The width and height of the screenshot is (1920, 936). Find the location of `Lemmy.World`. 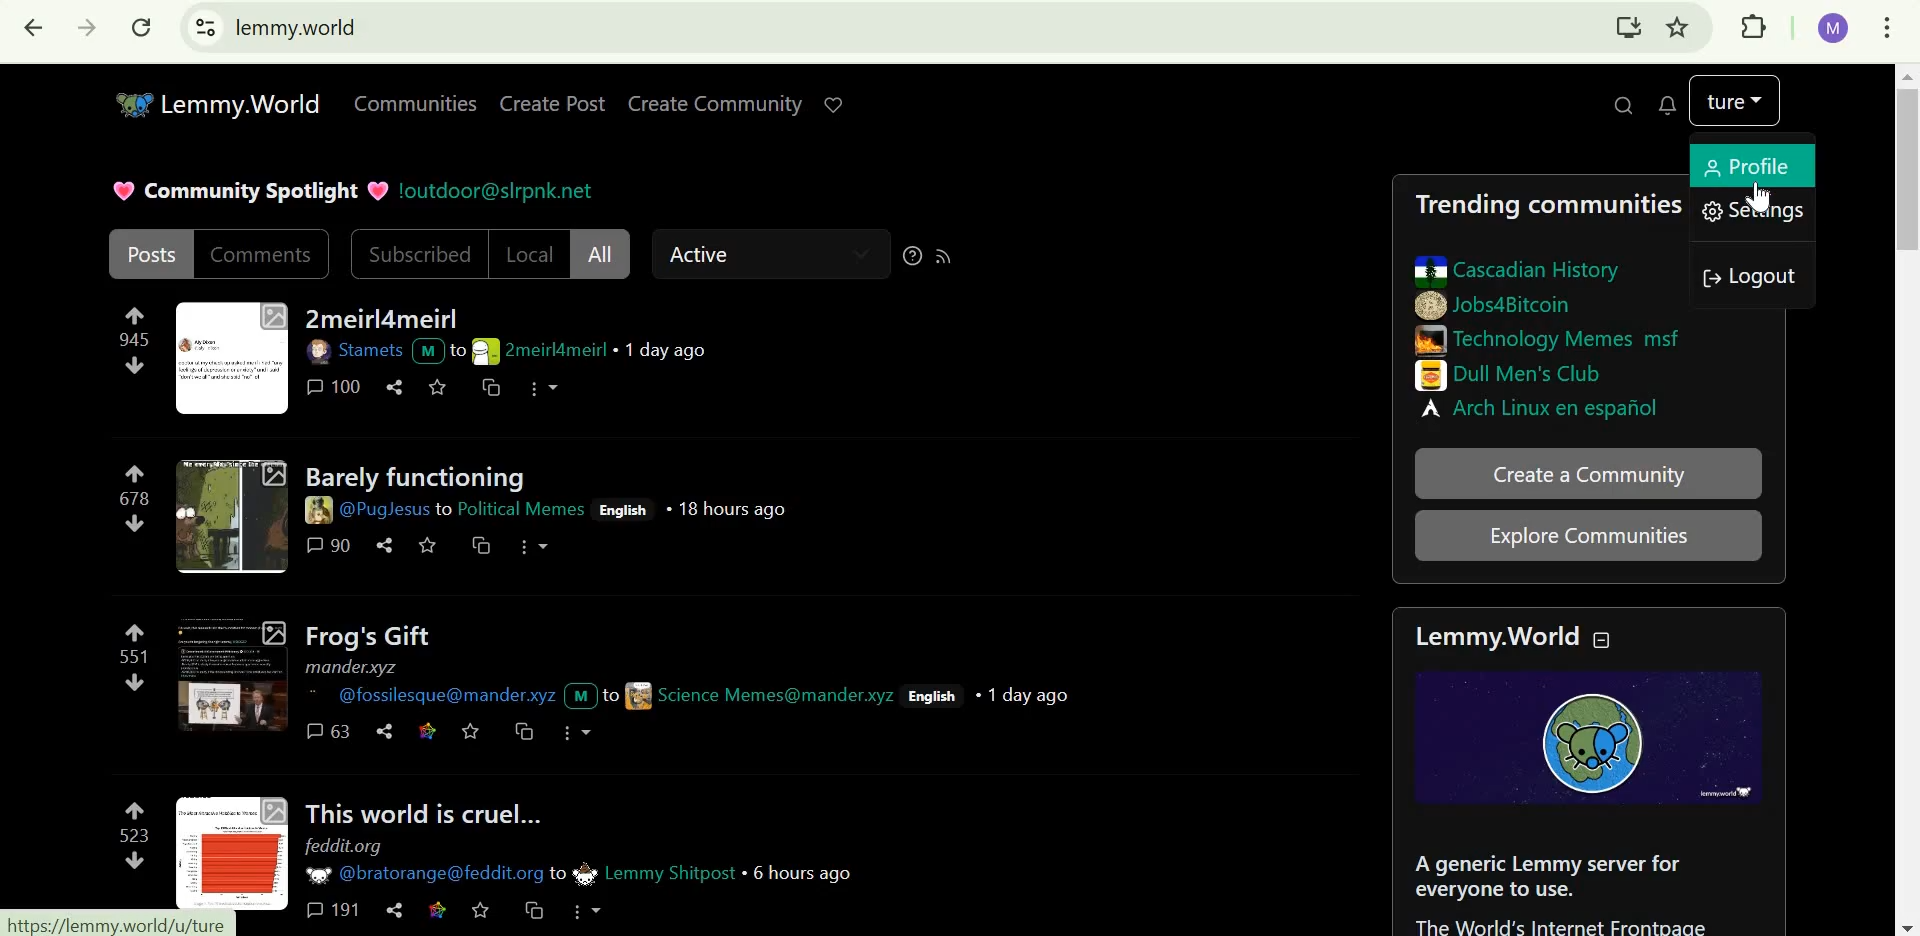

Lemmy.World is located at coordinates (220, 102).